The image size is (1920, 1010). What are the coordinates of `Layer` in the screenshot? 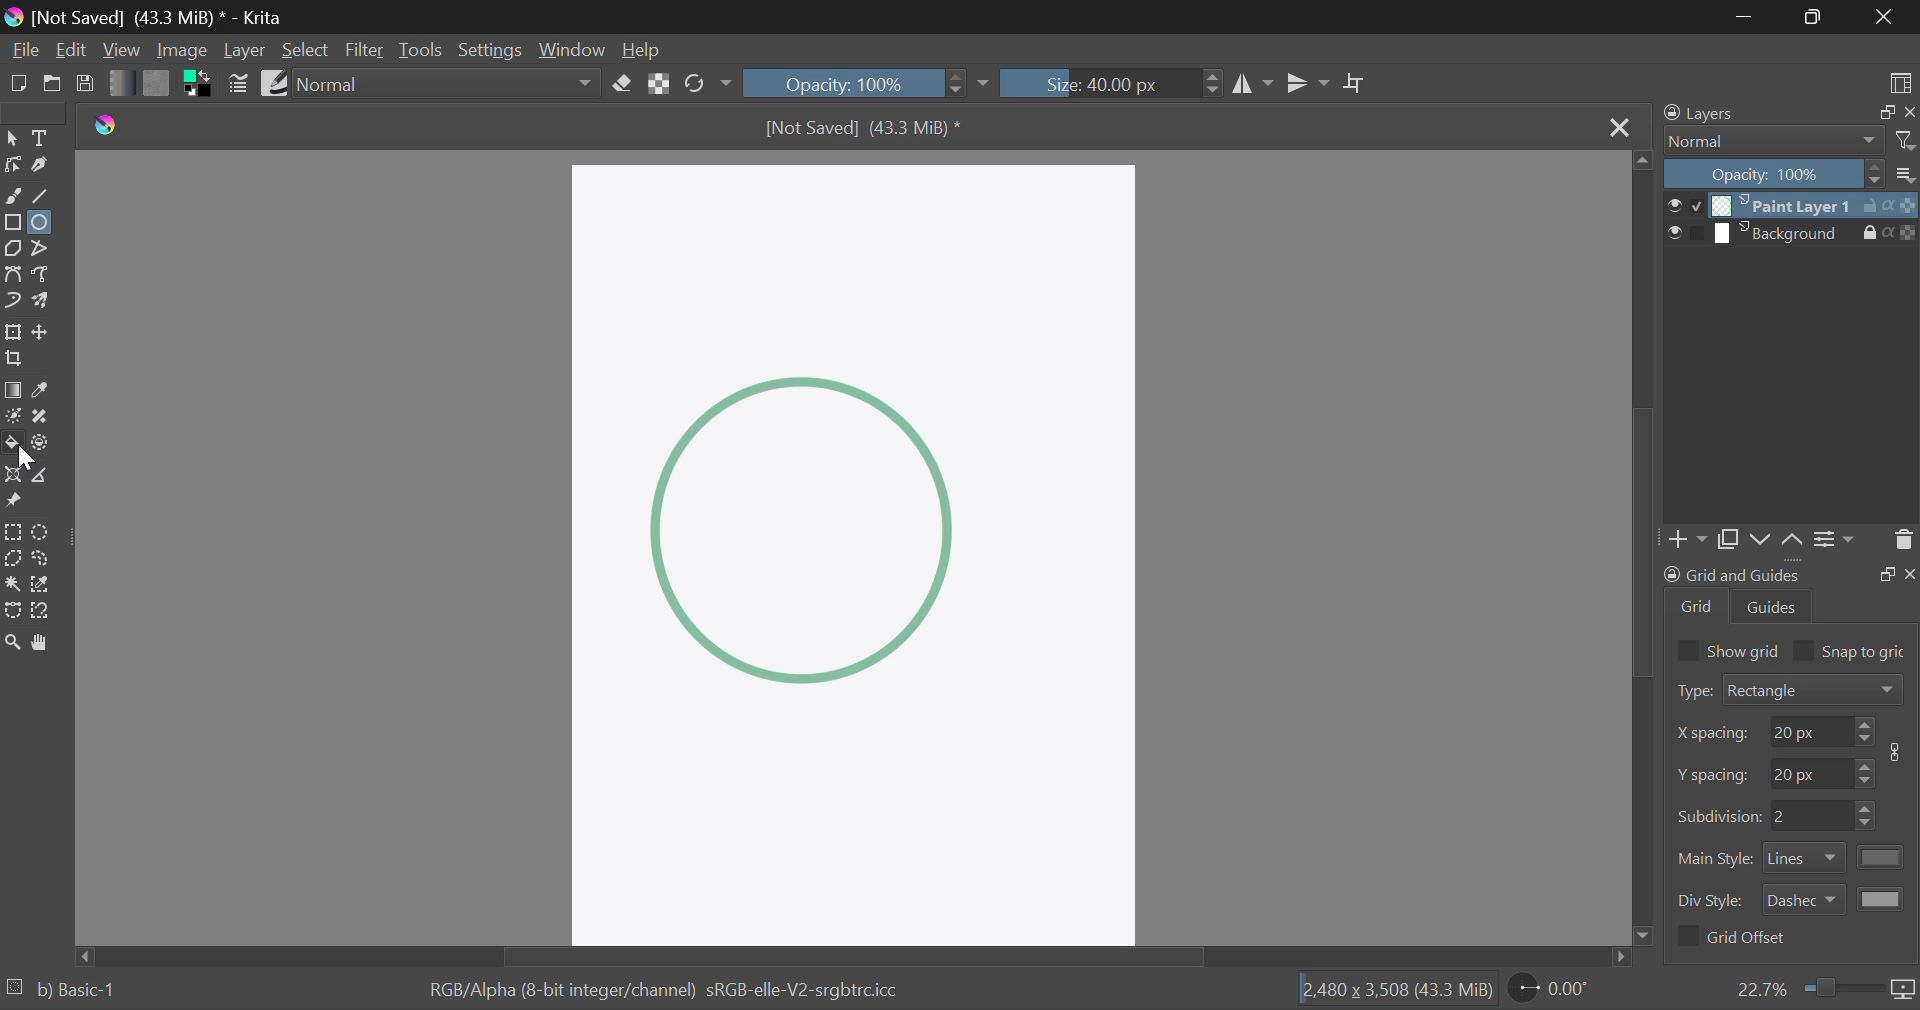 It's located at (245, 52).